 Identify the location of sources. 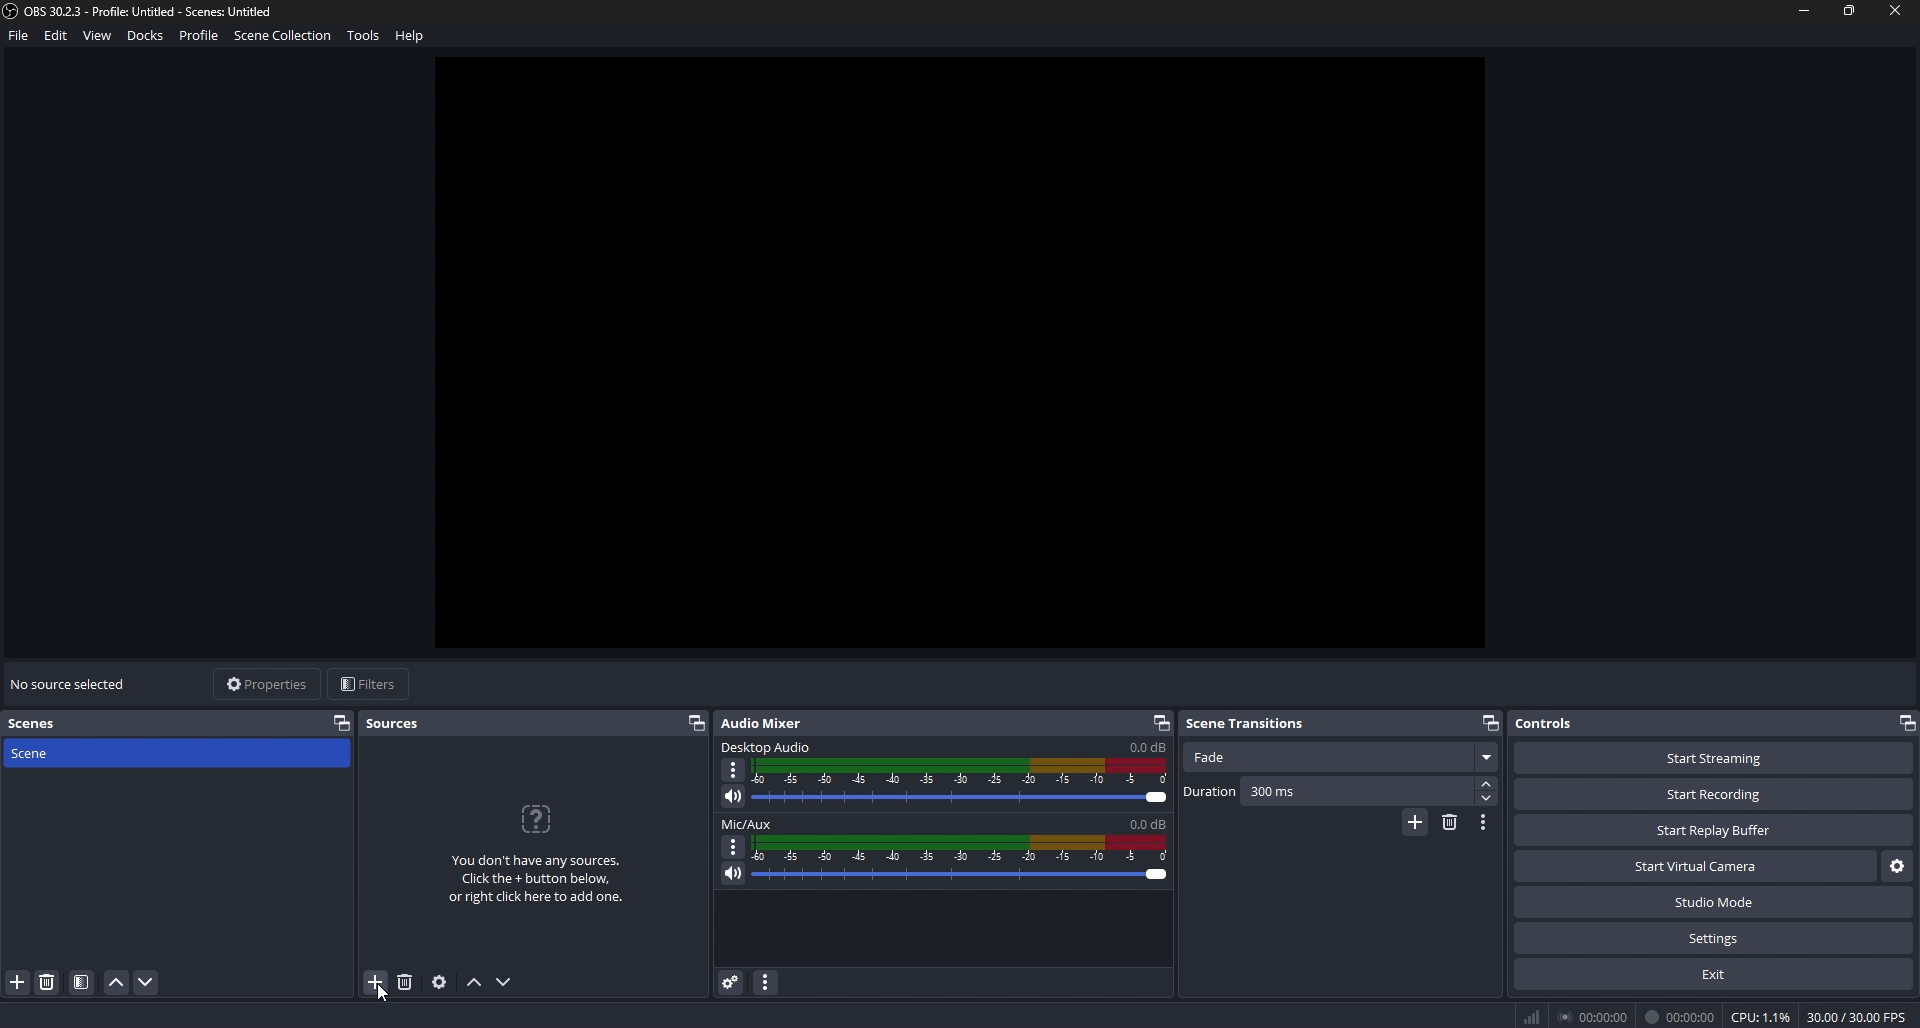
(402, 723).